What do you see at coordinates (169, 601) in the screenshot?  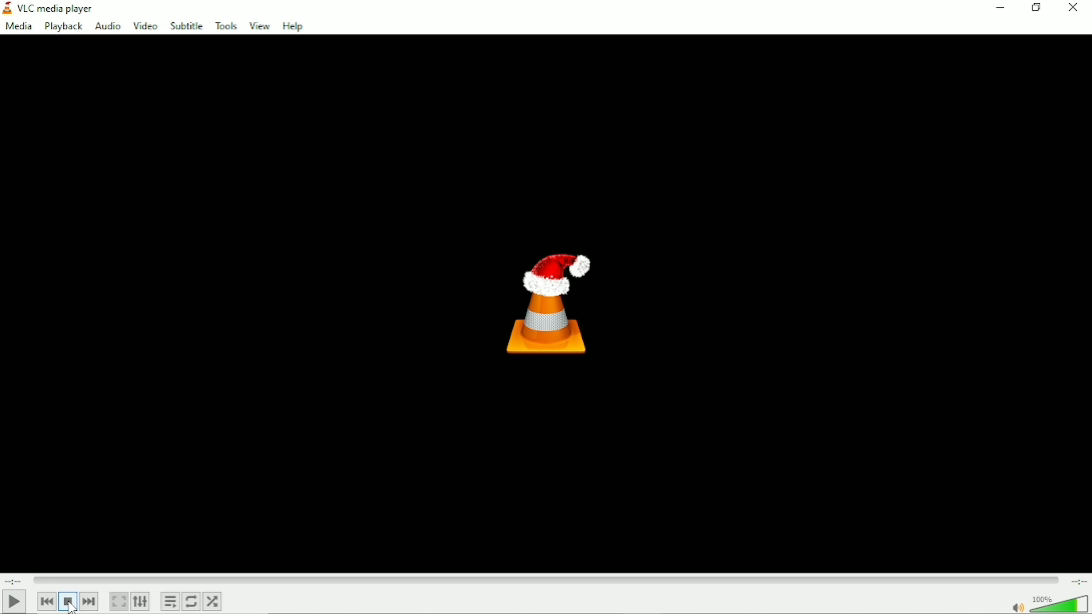 I see `Toggle playlist` at bounding box center [169, 601].